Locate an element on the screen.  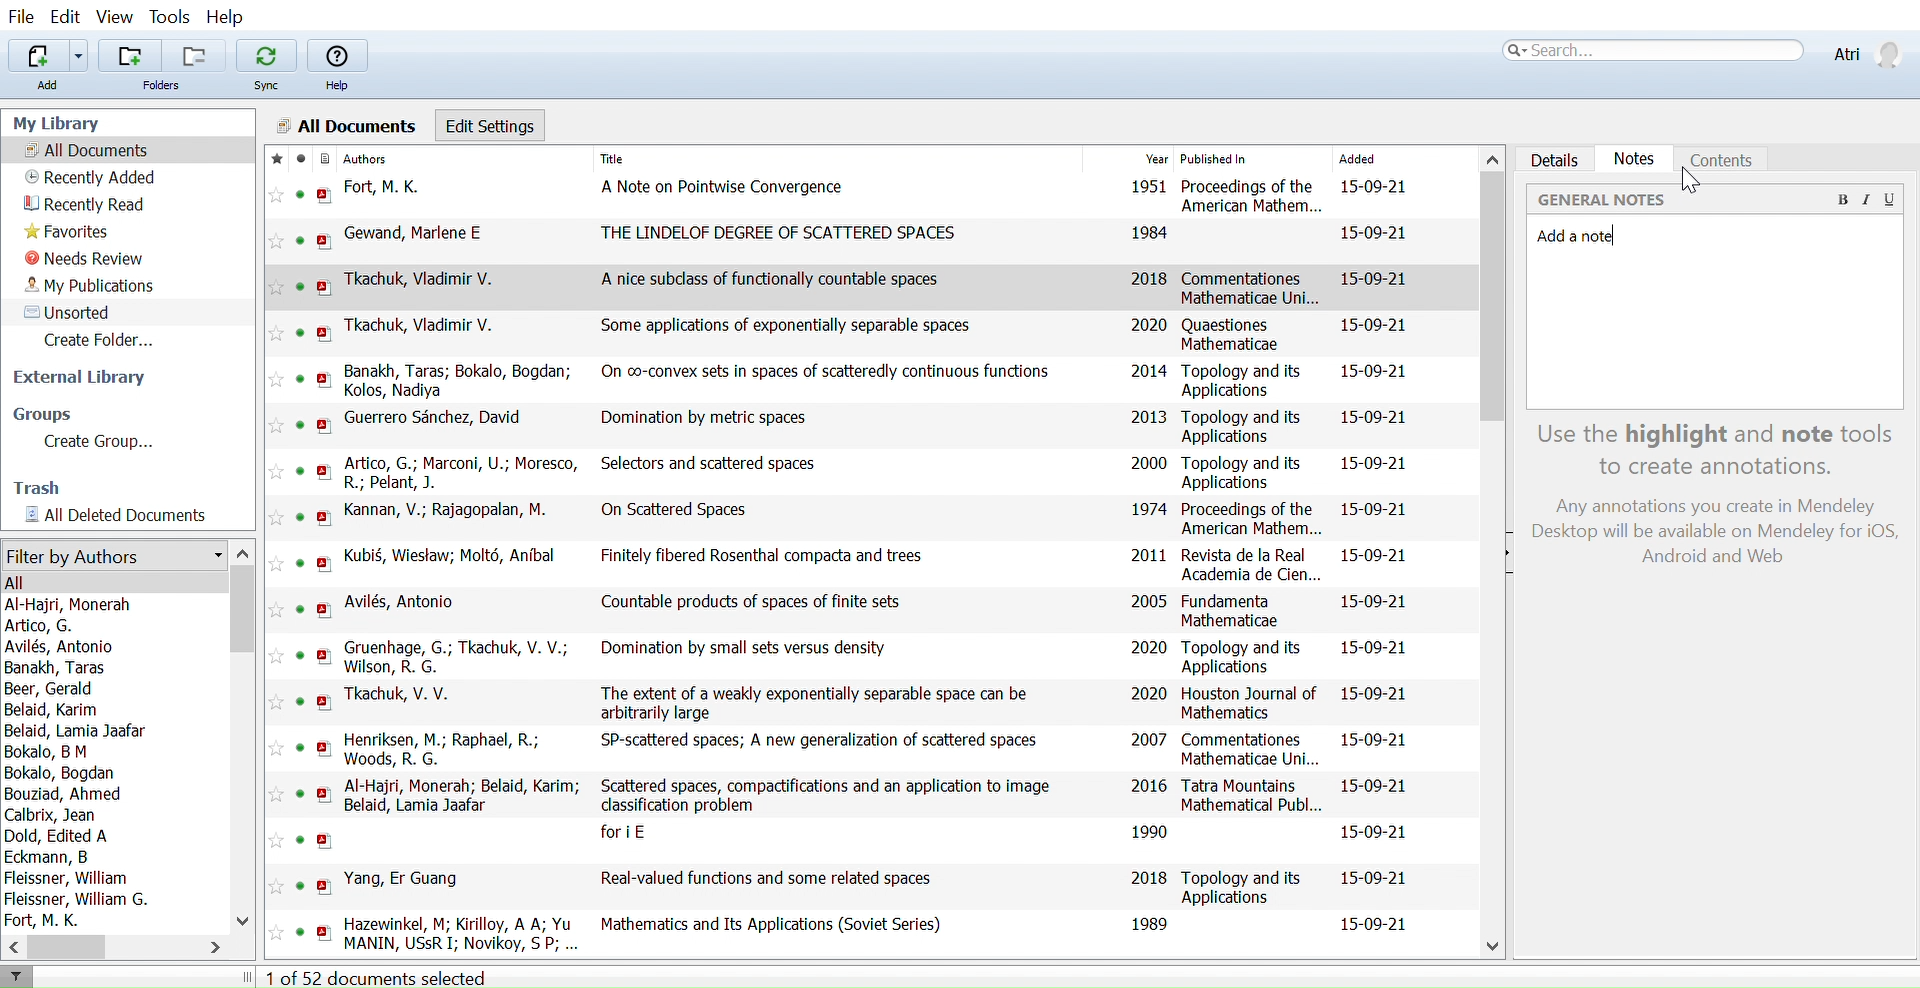
15-09-21 is located at coordinates (1378, 694).